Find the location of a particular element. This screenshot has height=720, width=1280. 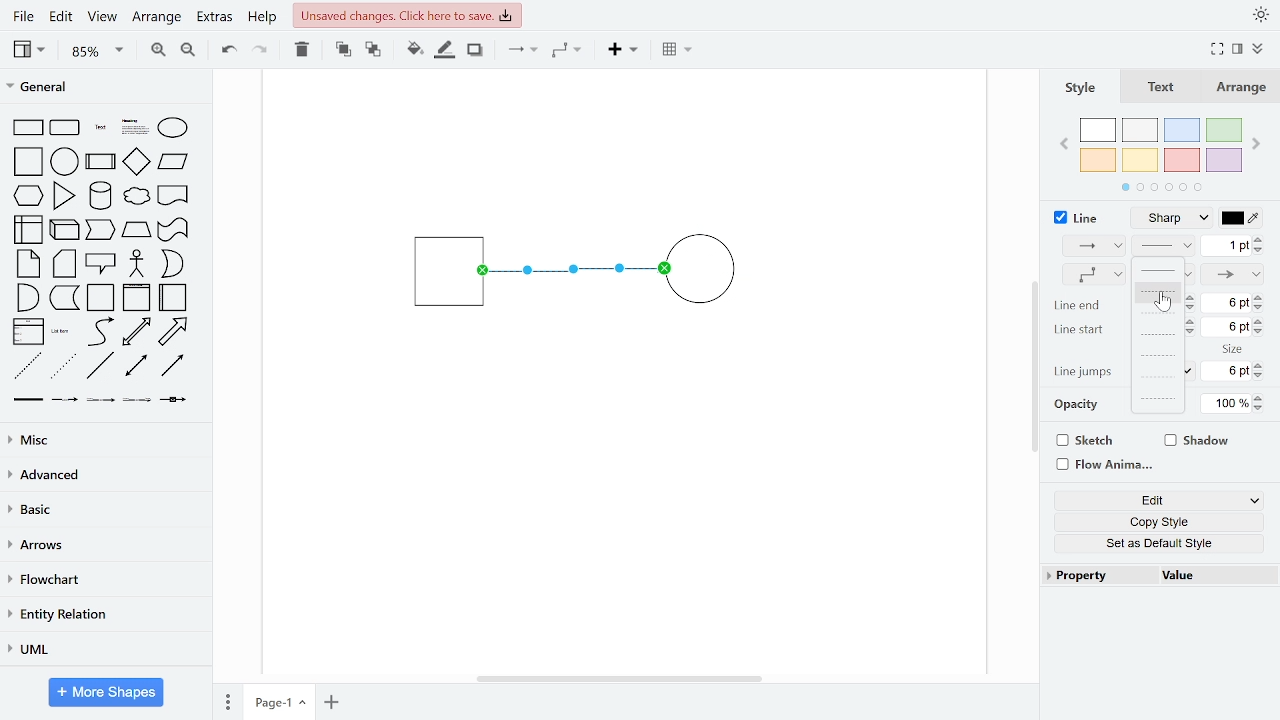

file is located at coordinates (26, 16).